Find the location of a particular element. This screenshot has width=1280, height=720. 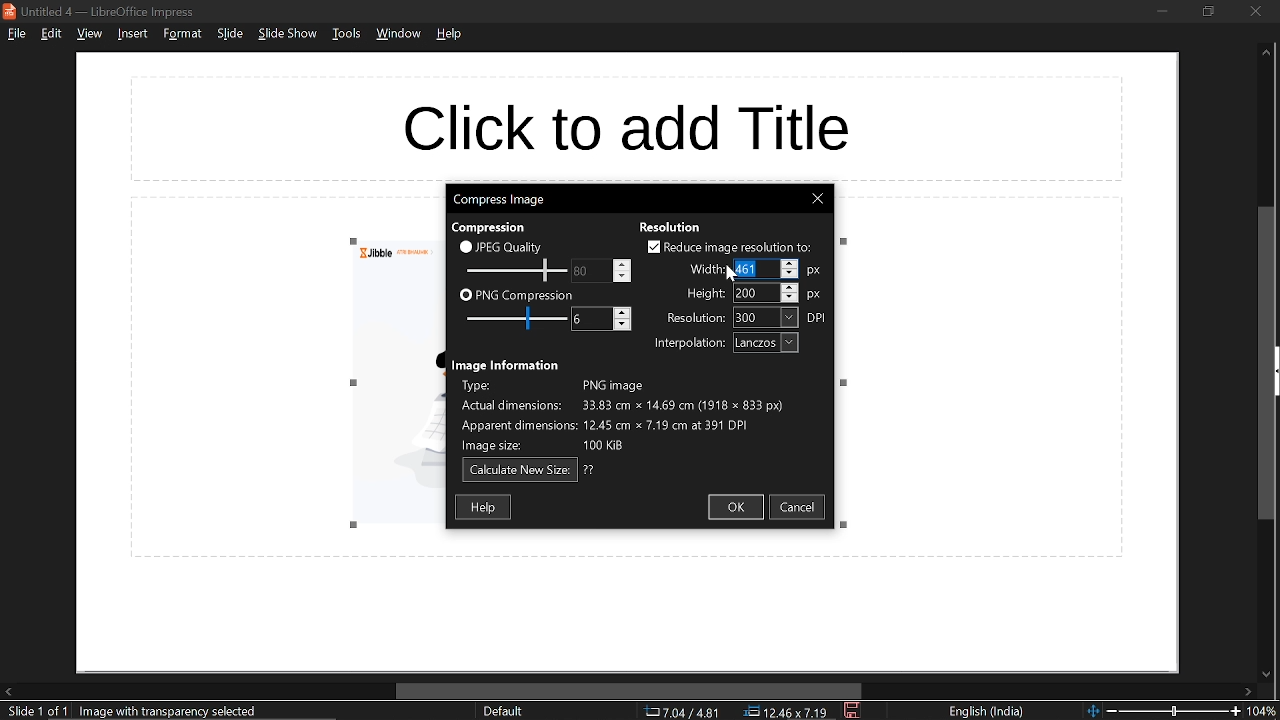

Decrease  is located at coordinates (623, 326).